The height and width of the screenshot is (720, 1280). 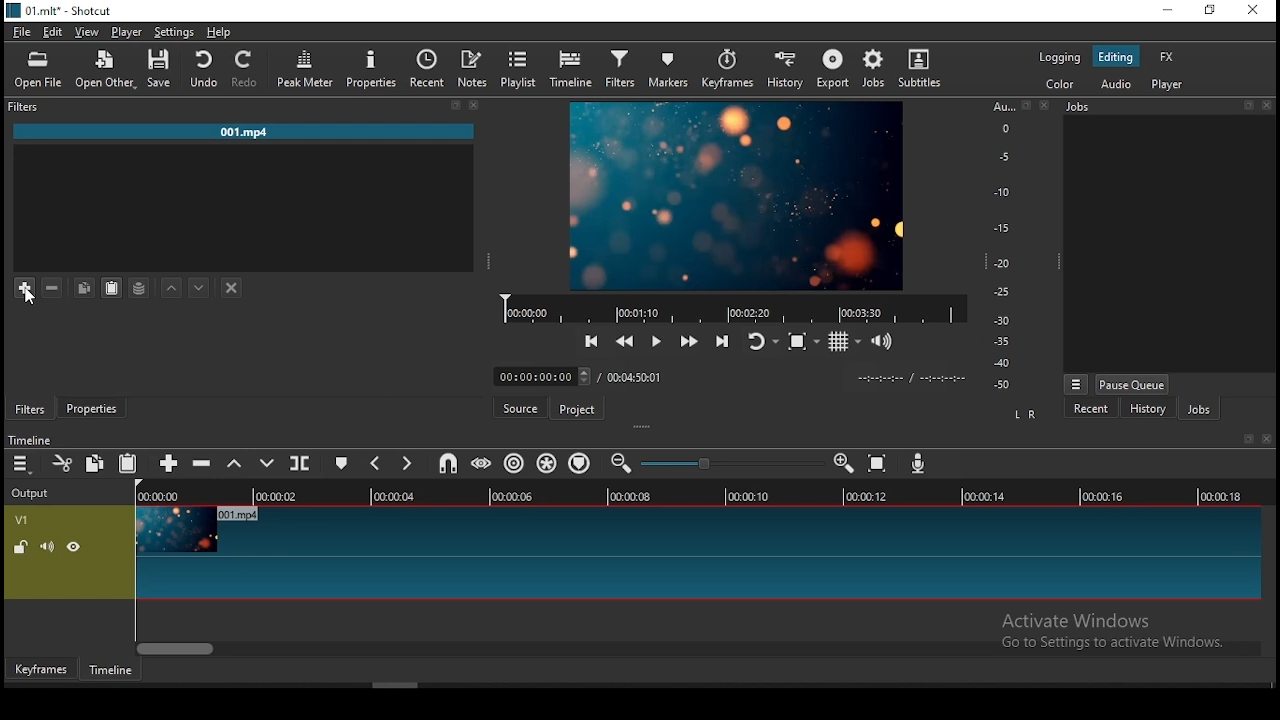 What do you see at coordinates (670, 68) in the screenshot?
I see `markers` at bounding box center [670, 68].